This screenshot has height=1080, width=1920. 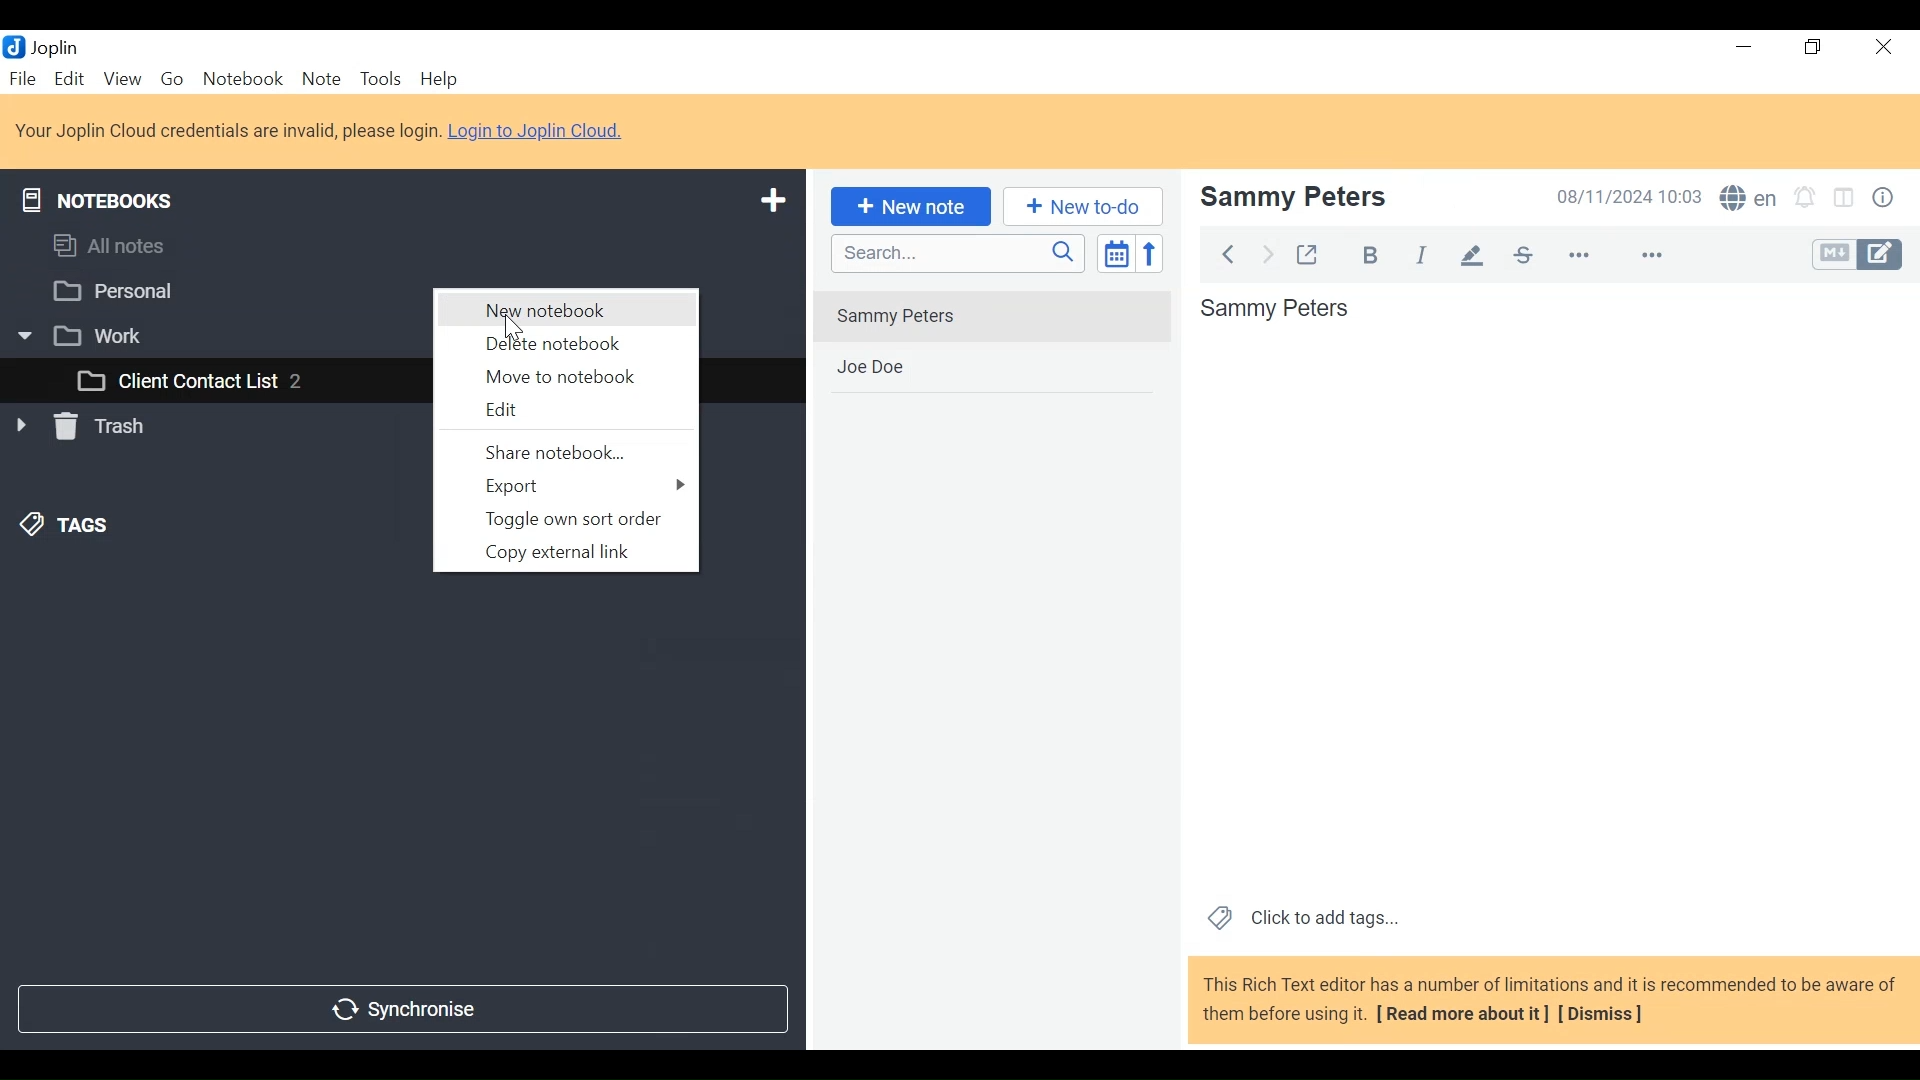 I want to click on Edit, so click(x=566, y=411).